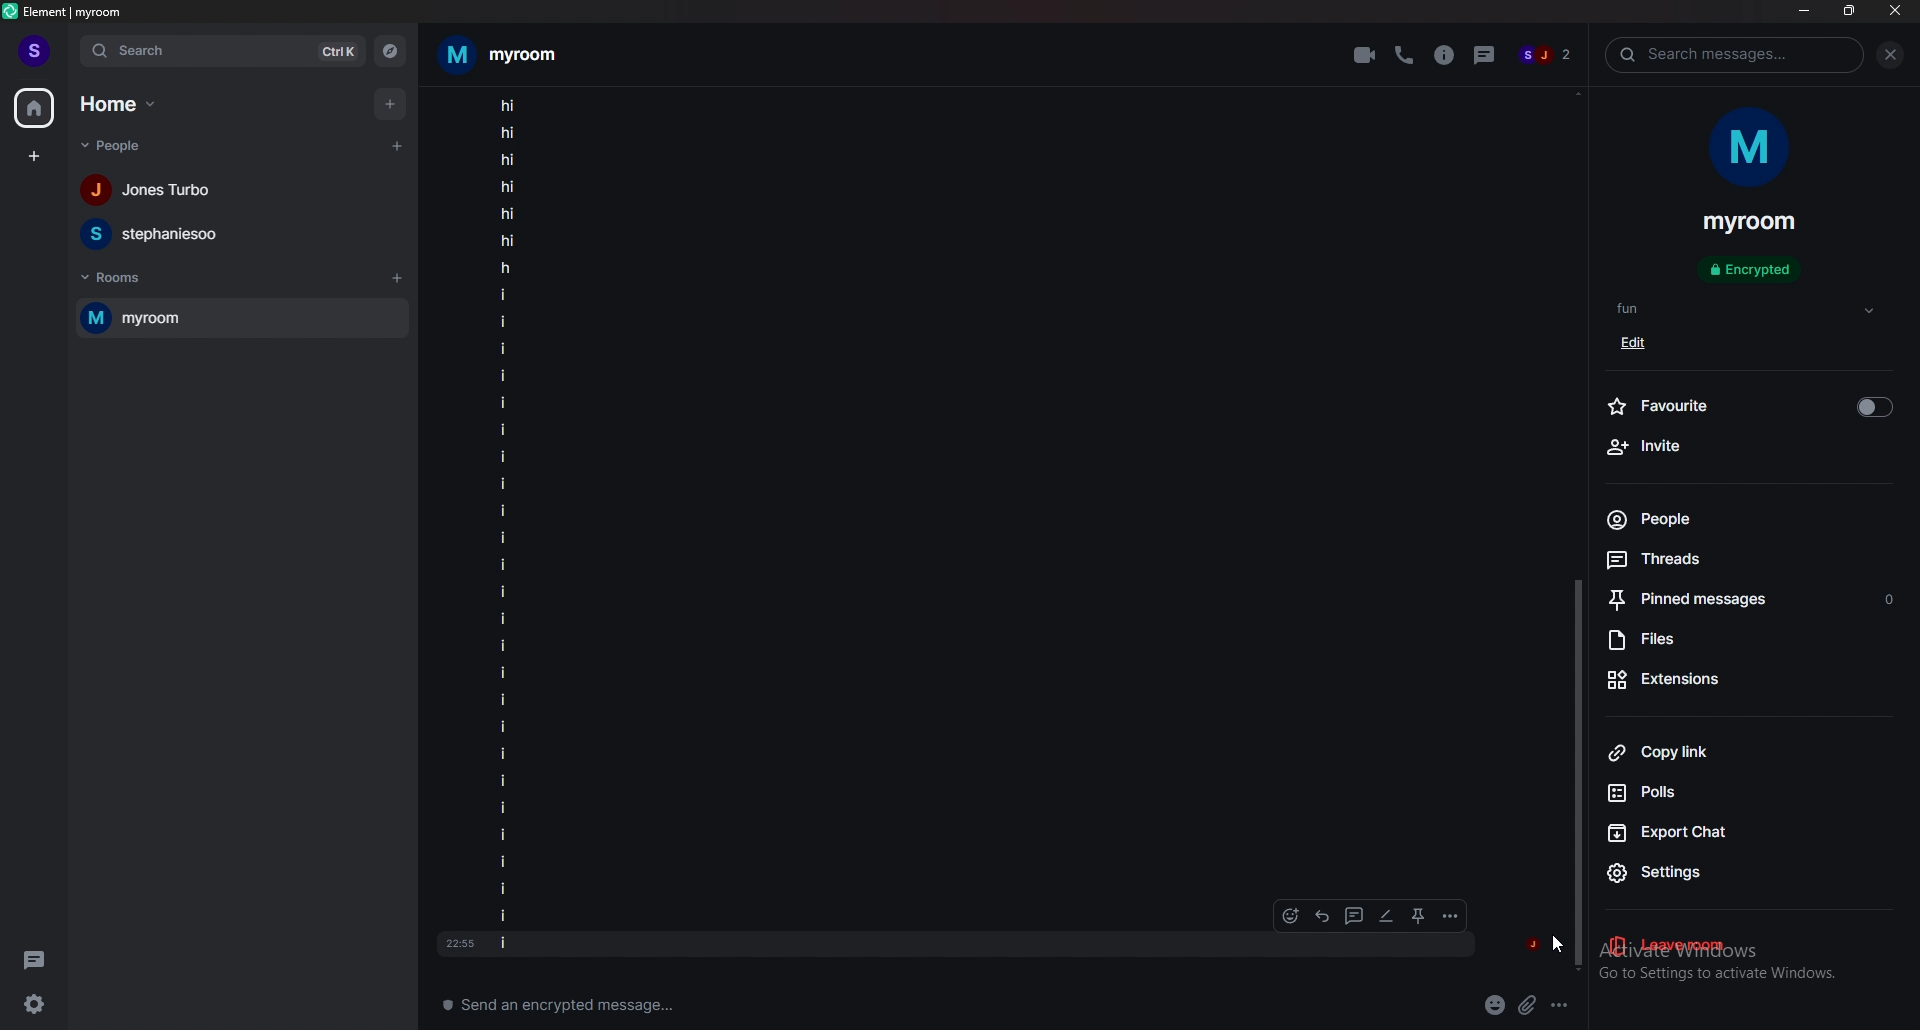 The width and height of the screenshot is (1920, 1030). What do you see at coordinates (390, 50) in the screenshot?
I see `explore rooms` at bounding box center [390, 50].